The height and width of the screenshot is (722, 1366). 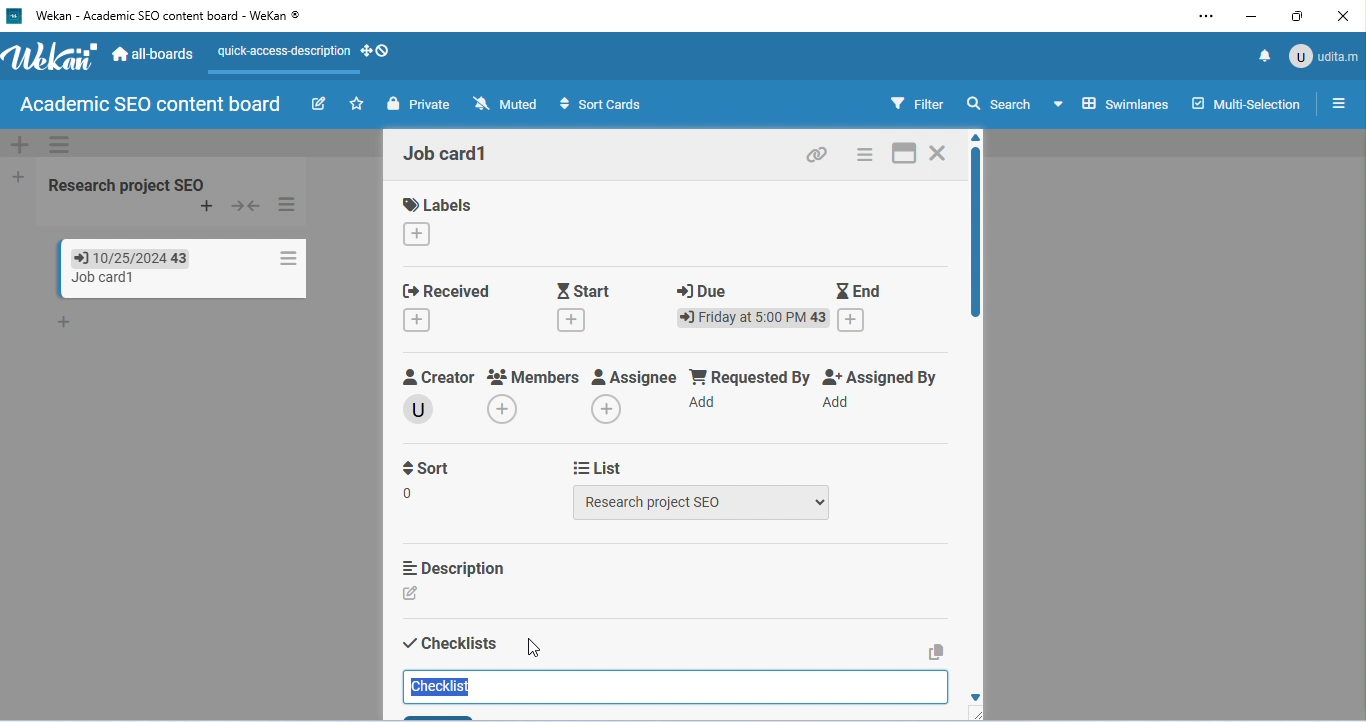 What do you see at coordinates (941, 153) in the screenshot?
I see `close the card` at bounding box center [941, 153].